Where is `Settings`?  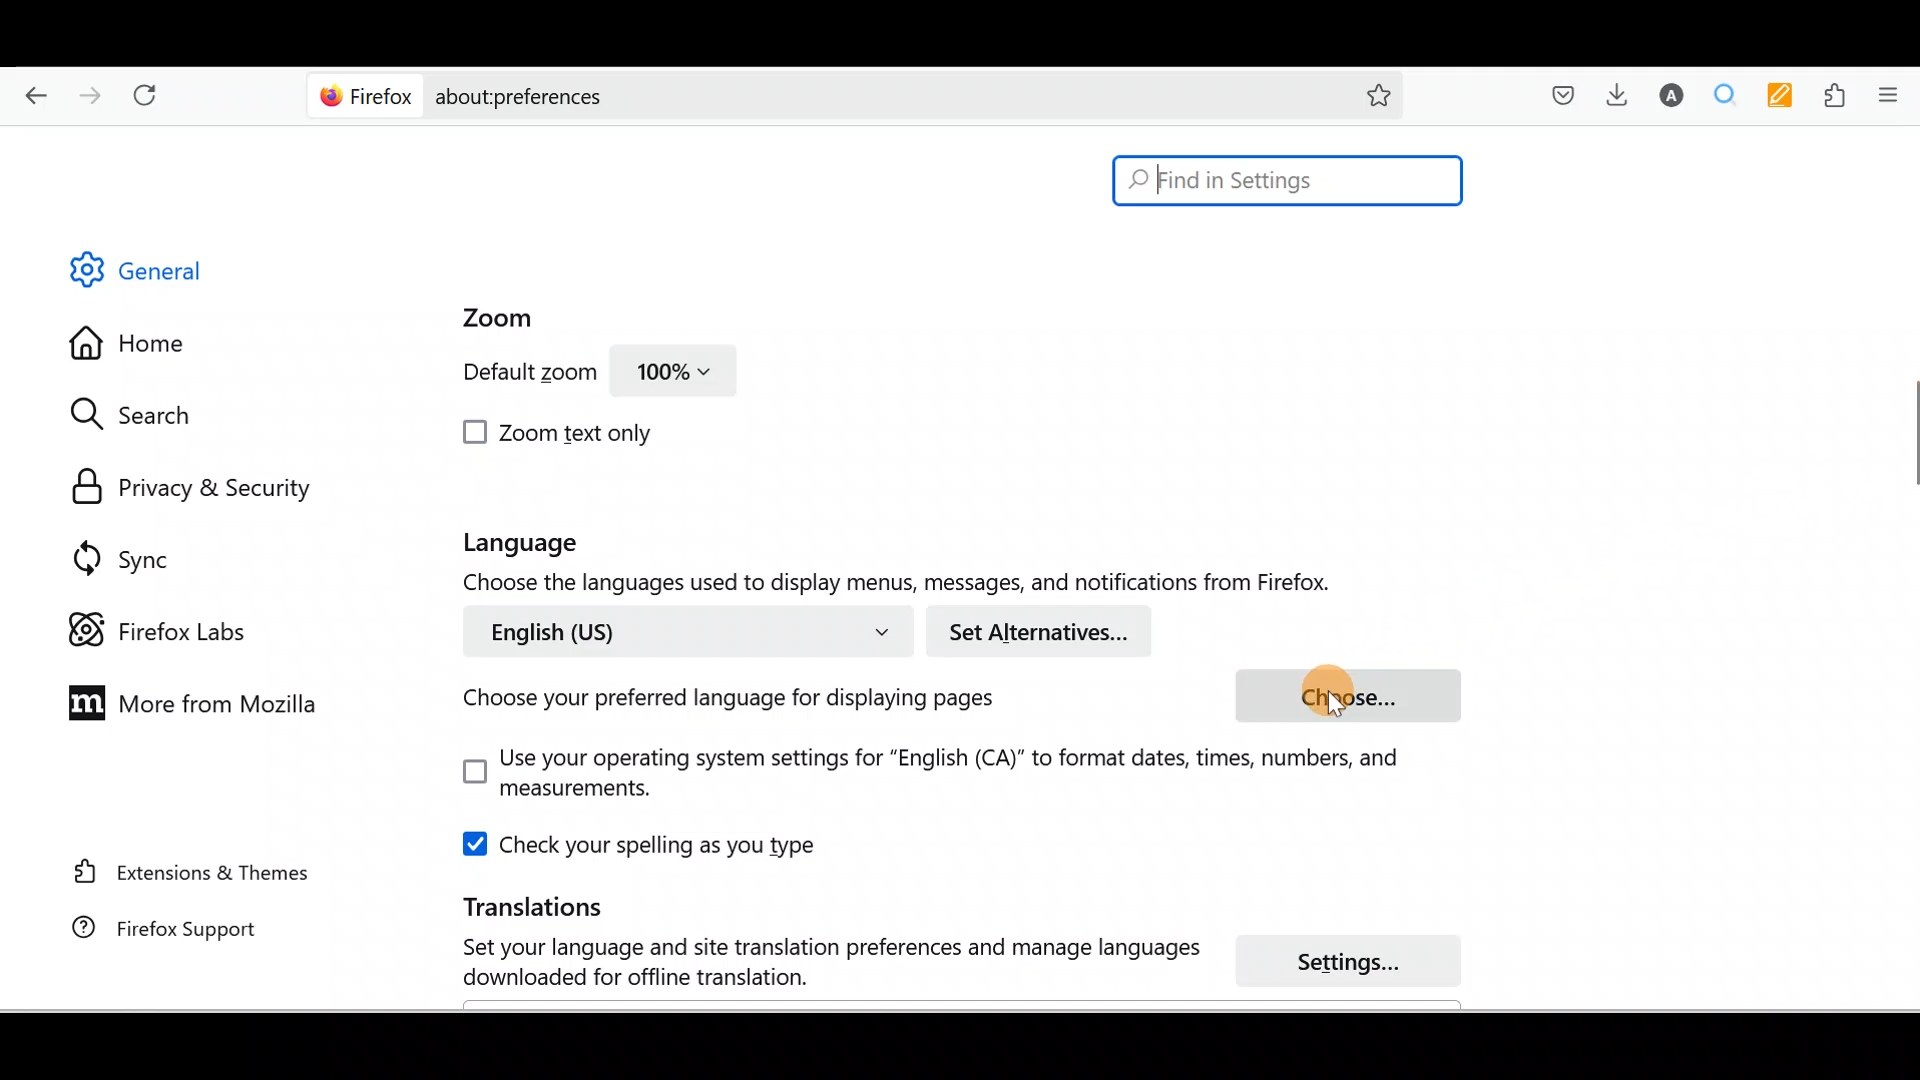 Settings is located at coordinates (1360, 963).